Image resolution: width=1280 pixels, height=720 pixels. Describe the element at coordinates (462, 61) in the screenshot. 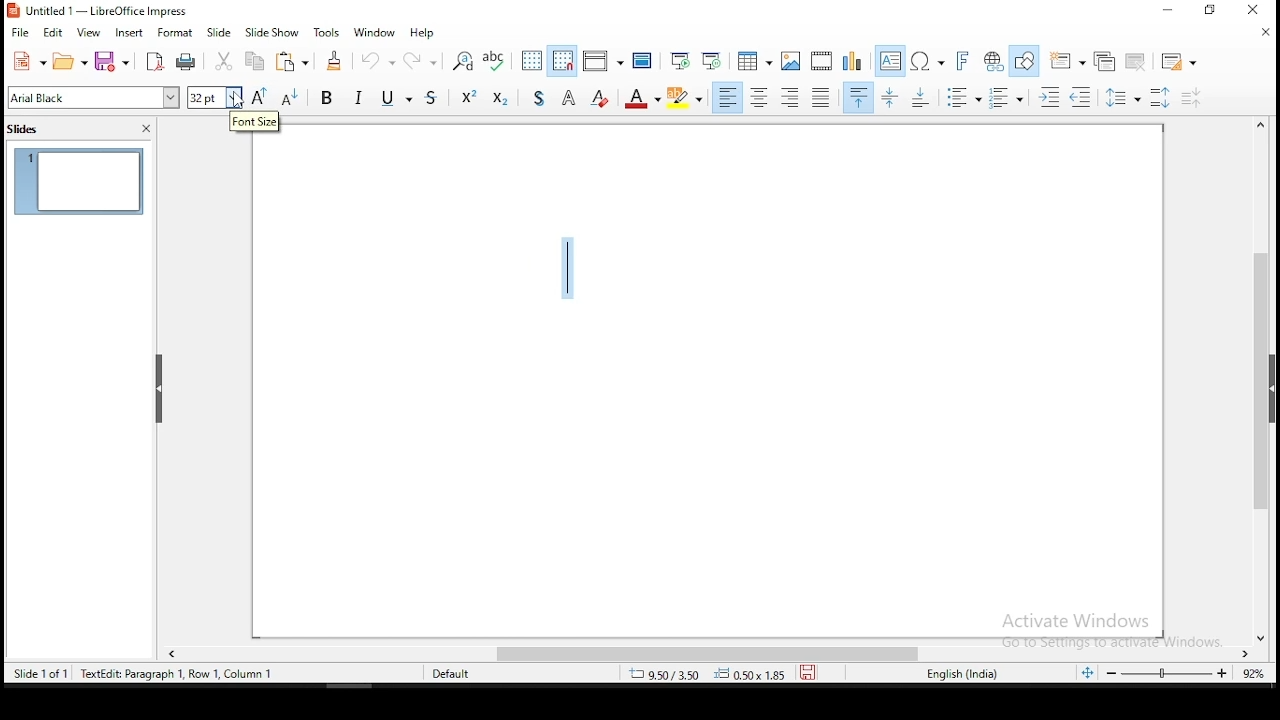

I see `find and replace` at that location.